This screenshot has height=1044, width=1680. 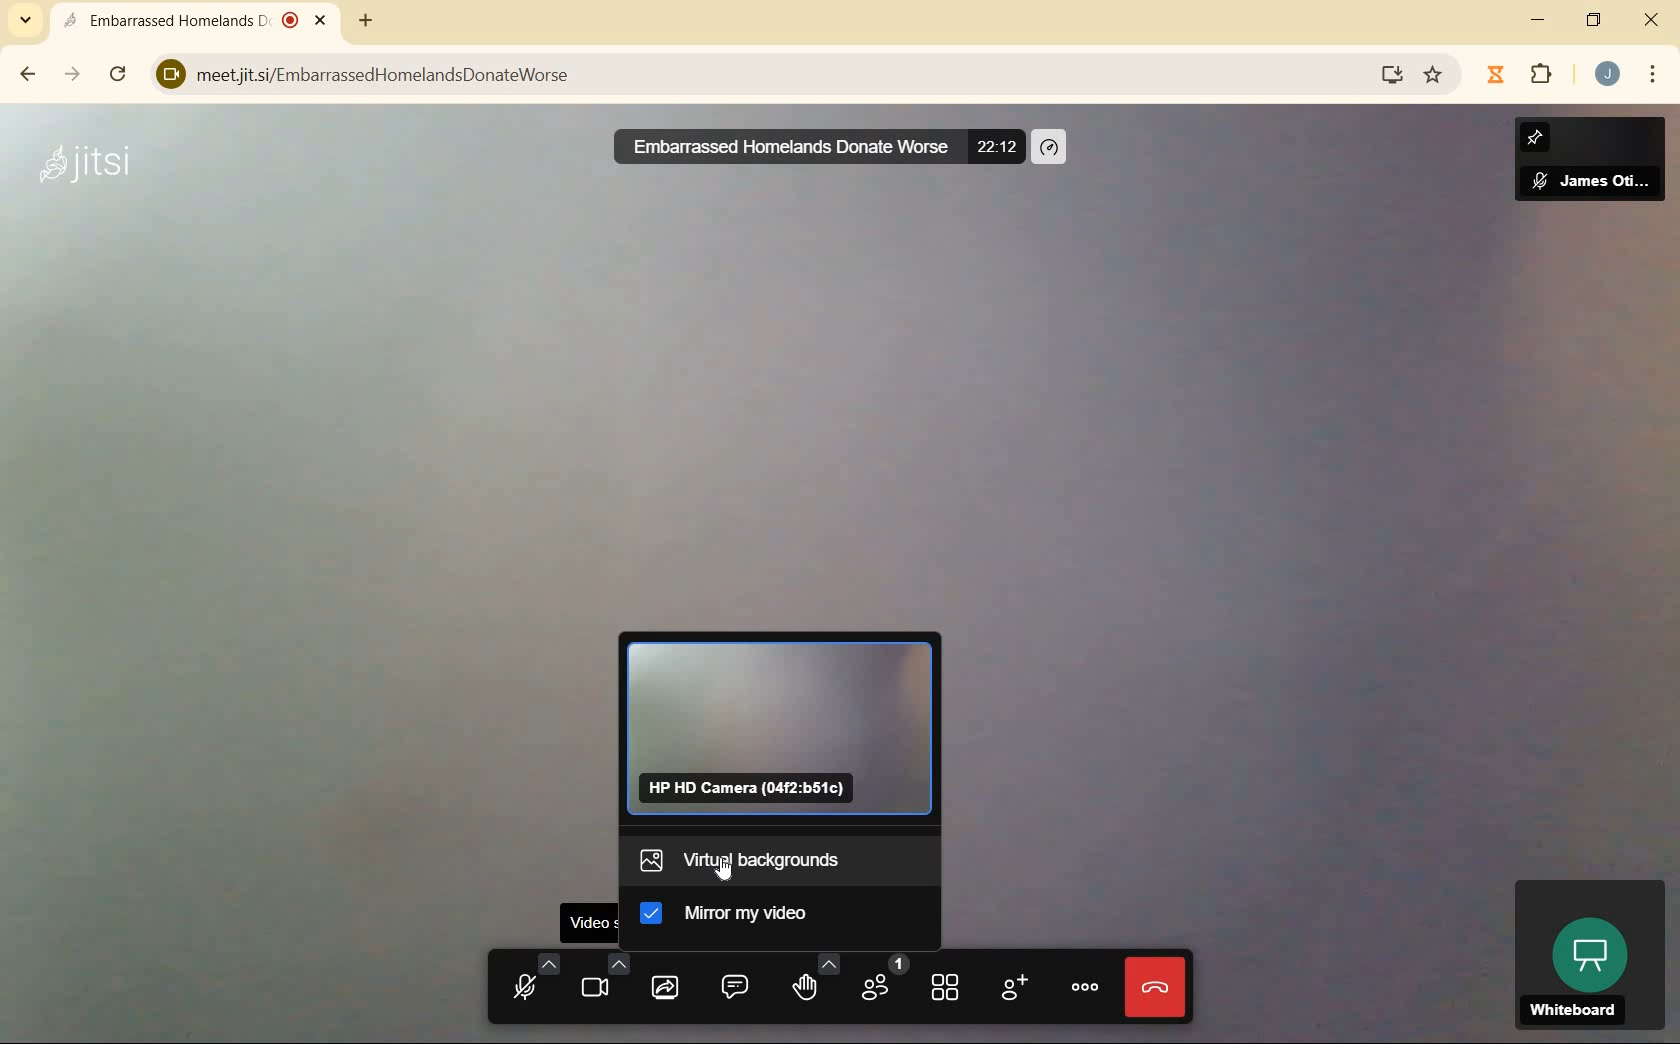 I want to click on virtual backgrounds, so click(x=767, y=858).